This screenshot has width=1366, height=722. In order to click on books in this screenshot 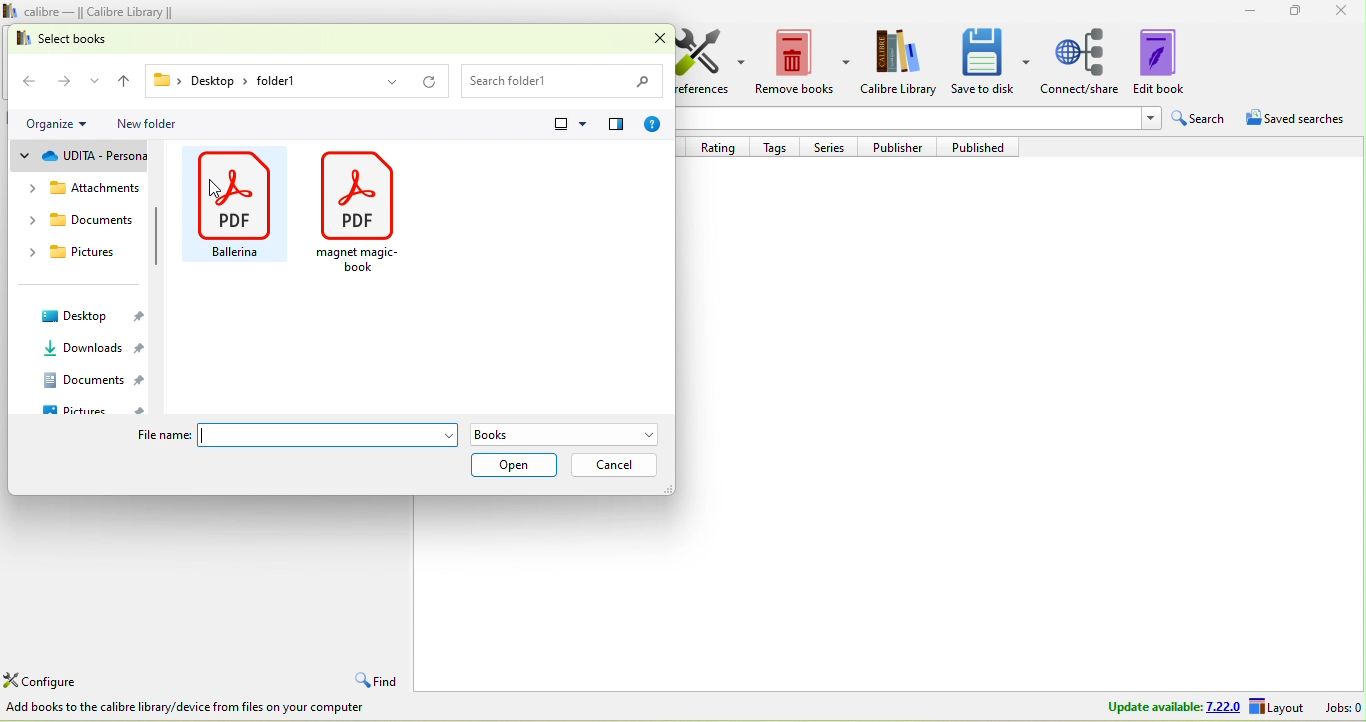, I will do `click(572, 435)`.